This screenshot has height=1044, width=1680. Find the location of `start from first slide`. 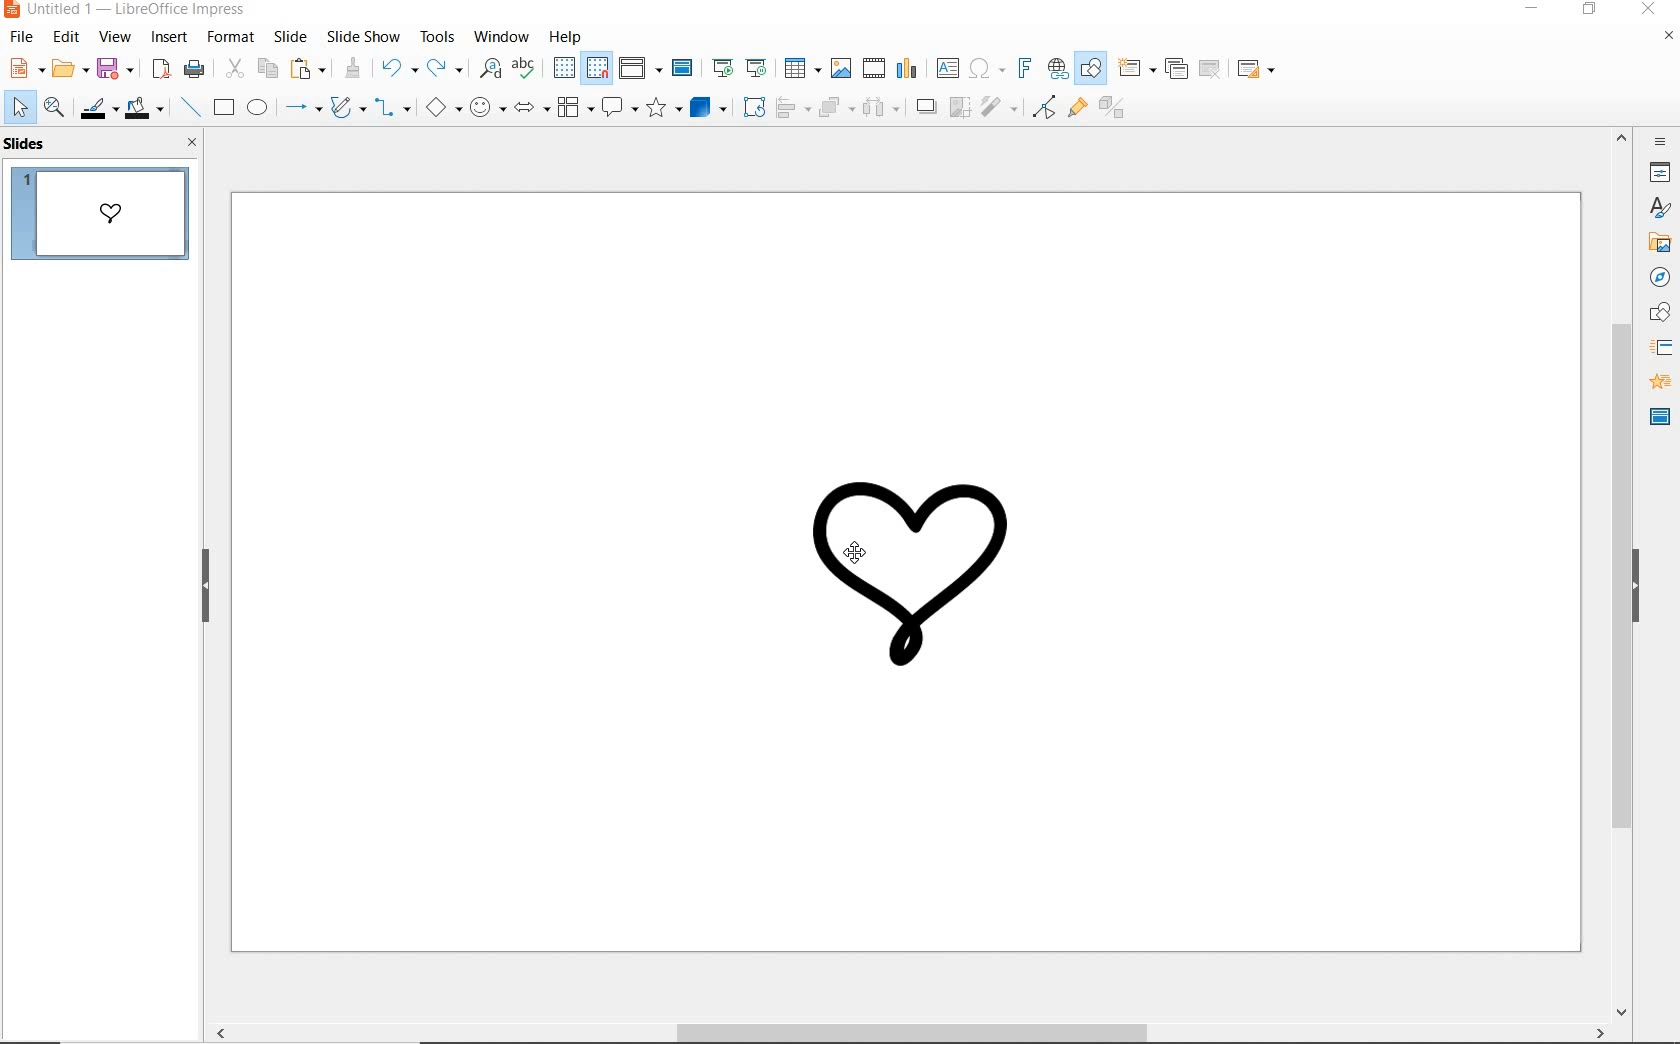

start from first slide is located at coordinates (722, 68).